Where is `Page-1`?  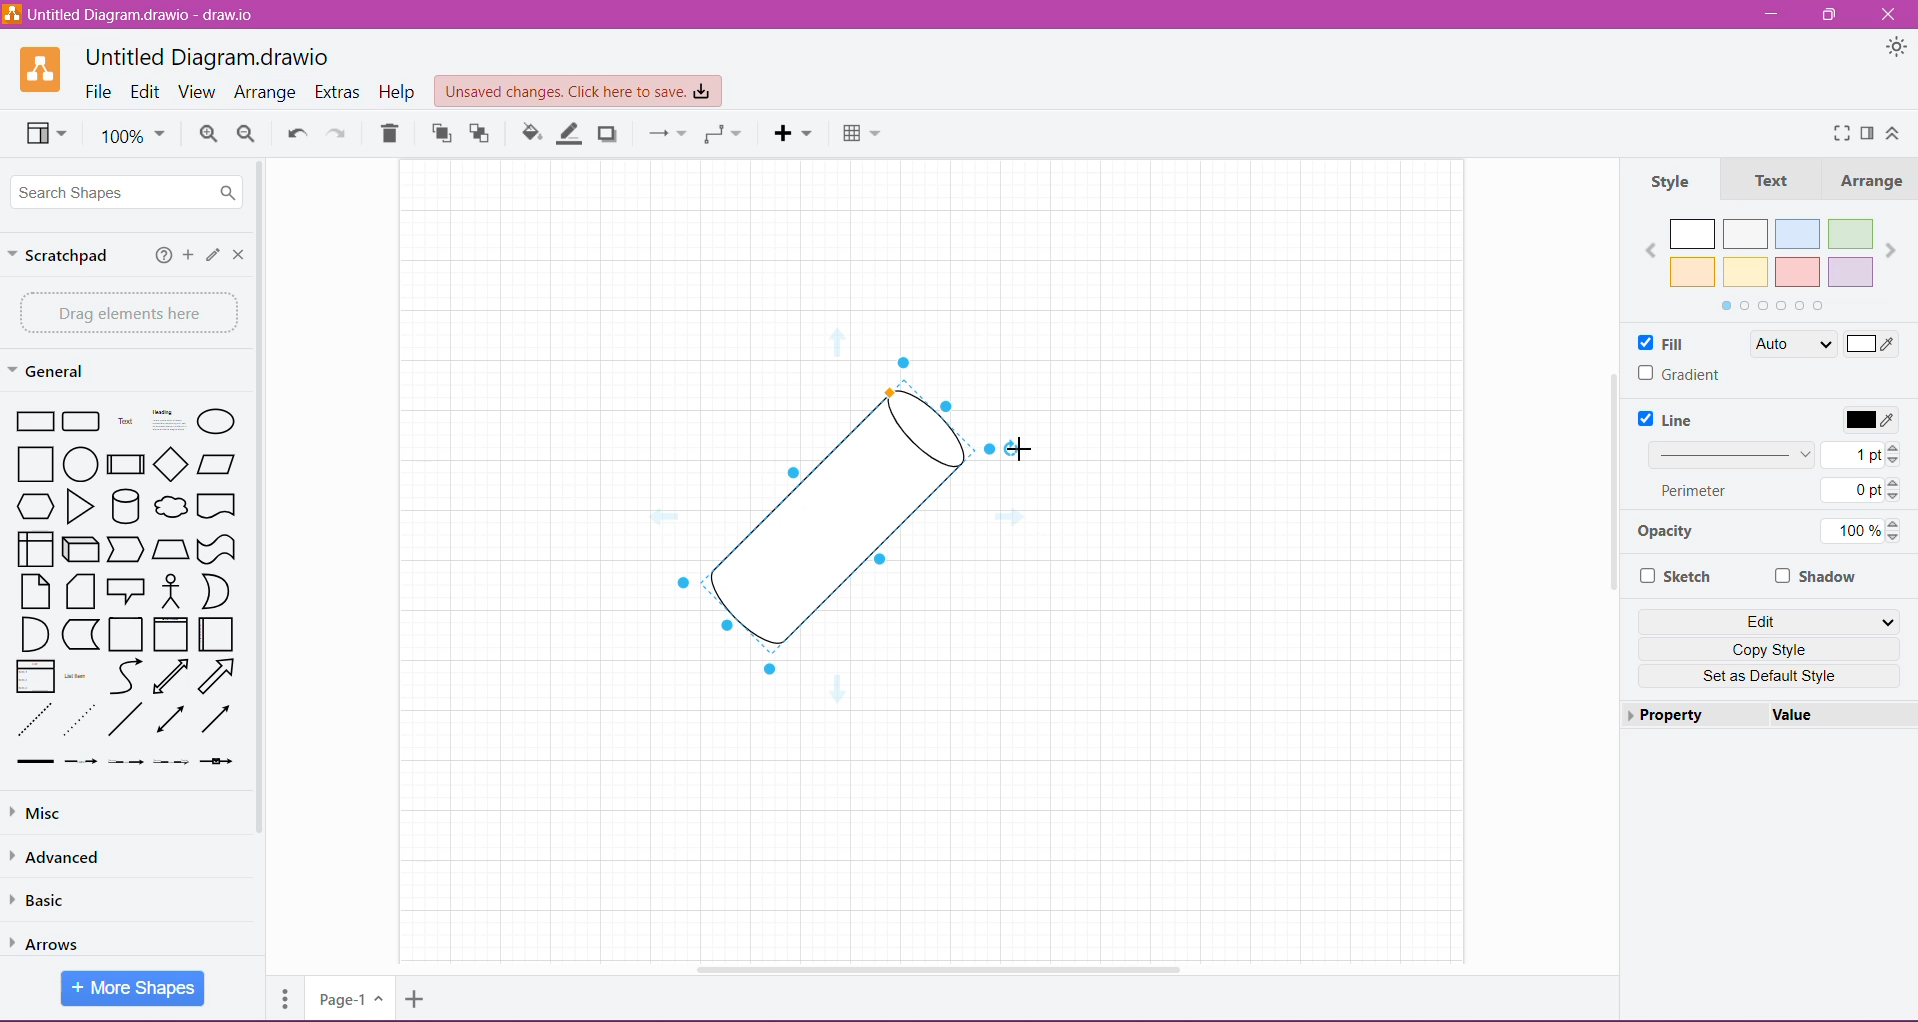 Page-1 is located at coordinates (347, 999).